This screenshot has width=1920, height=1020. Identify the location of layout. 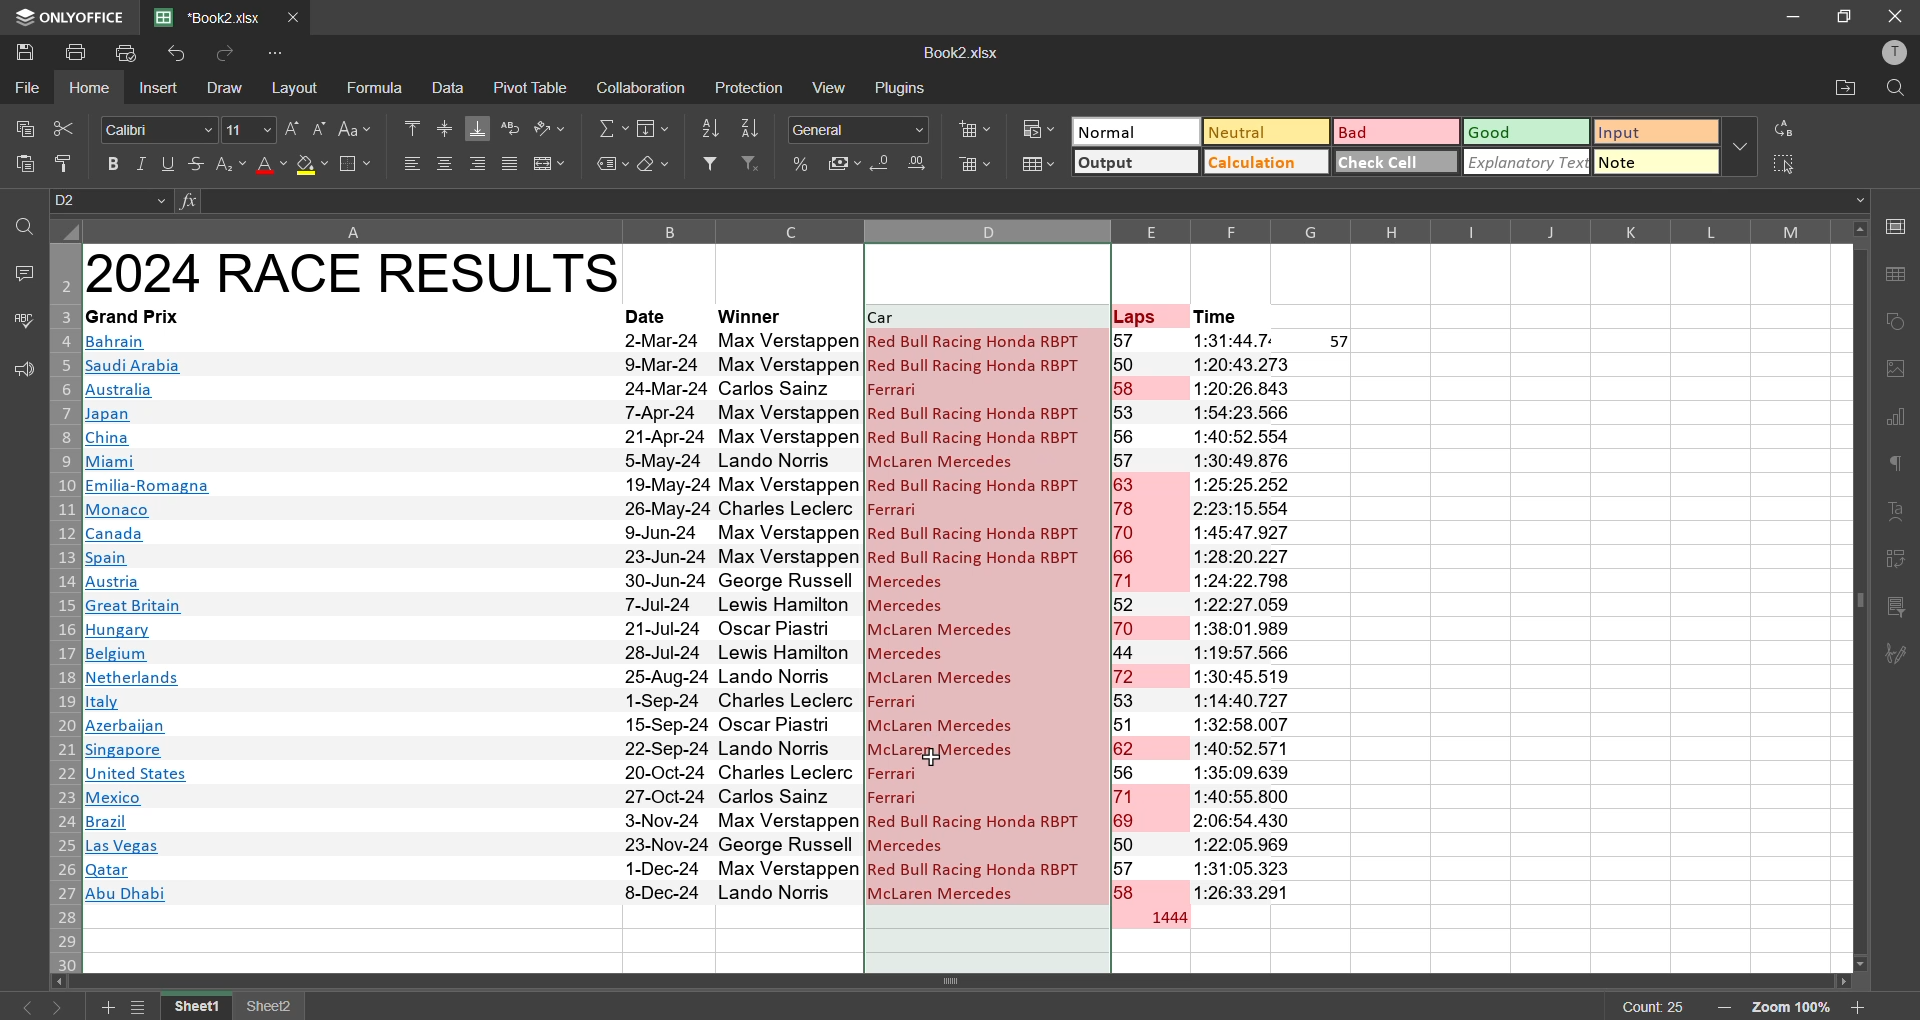
(299, 88).